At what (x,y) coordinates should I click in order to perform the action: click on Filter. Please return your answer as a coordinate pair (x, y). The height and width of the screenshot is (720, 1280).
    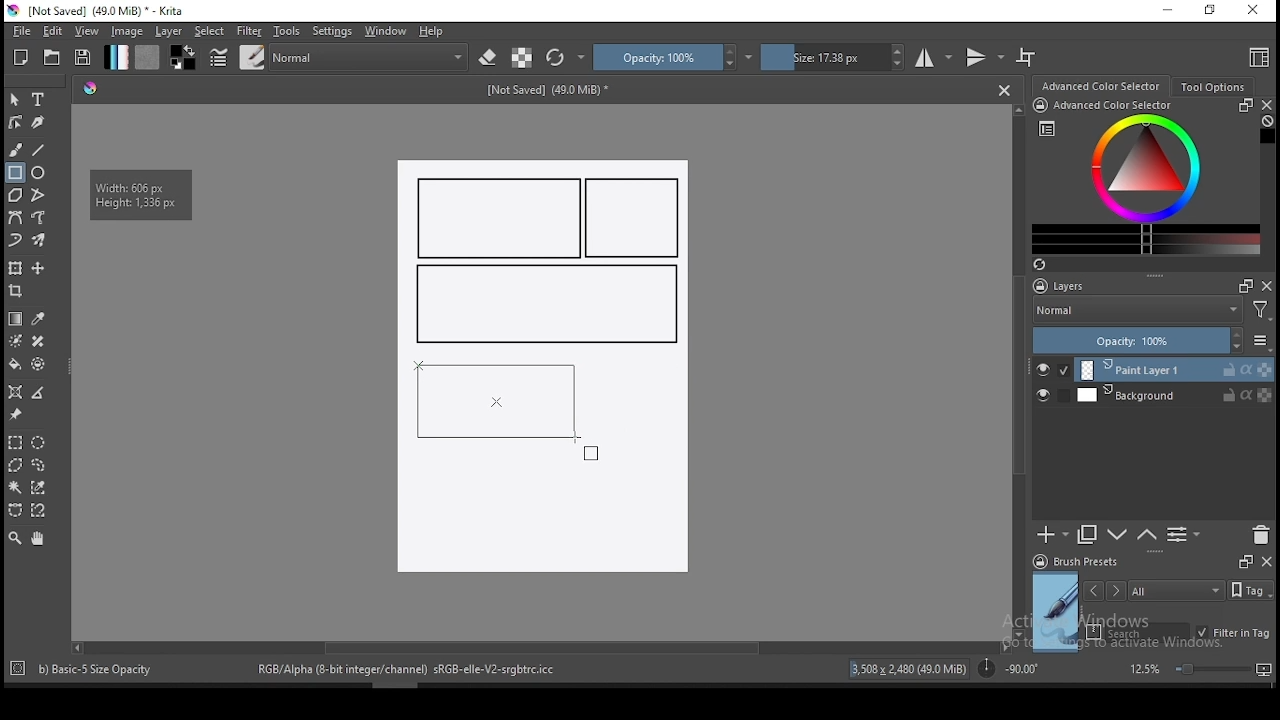
    Looking at the image, I should click on (1261, 313).